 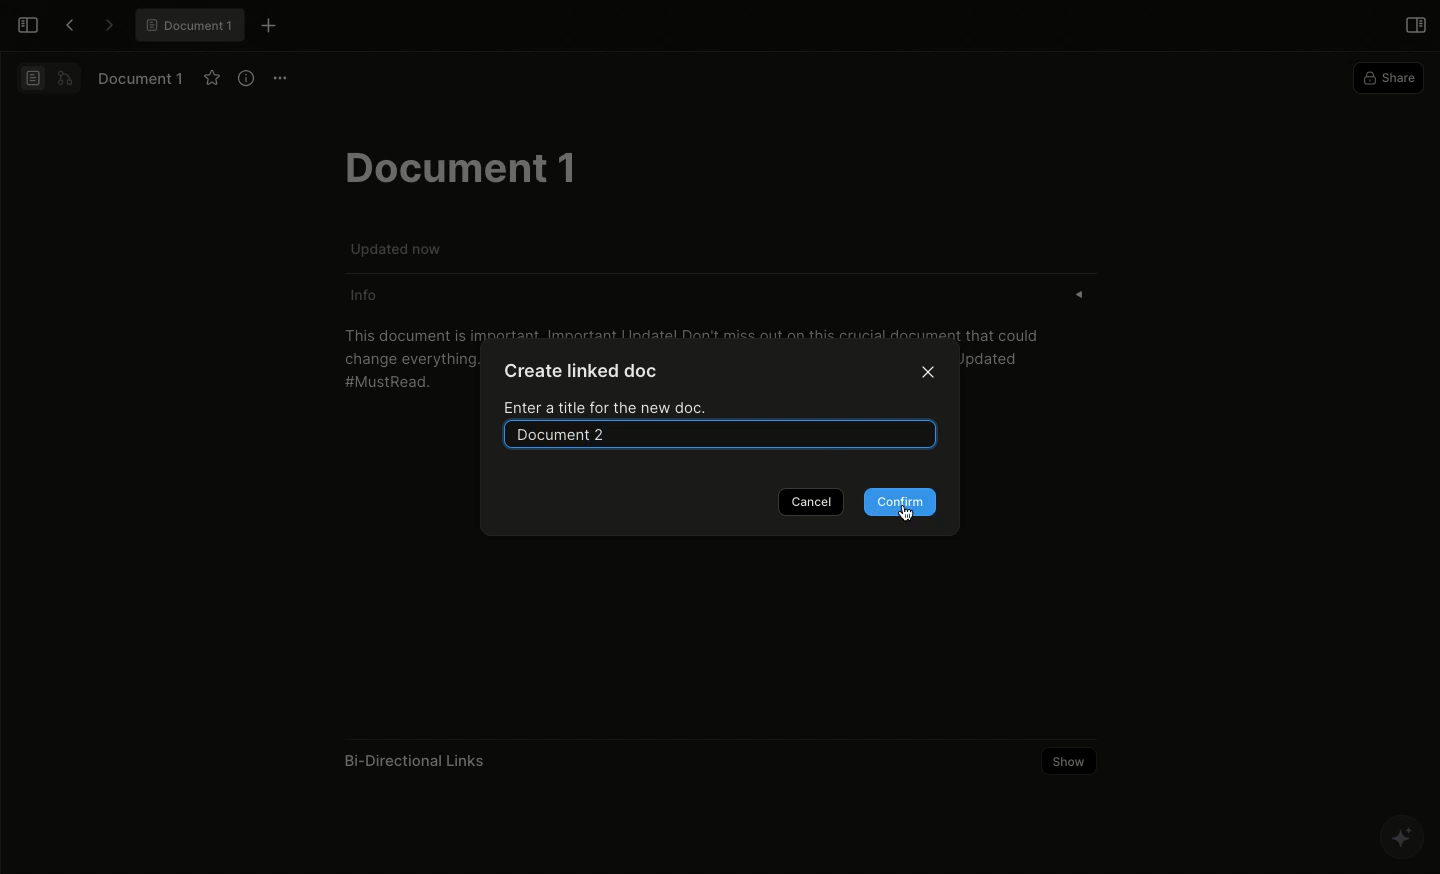 I want to click on ® Document 1, so click(x=189, y=25).